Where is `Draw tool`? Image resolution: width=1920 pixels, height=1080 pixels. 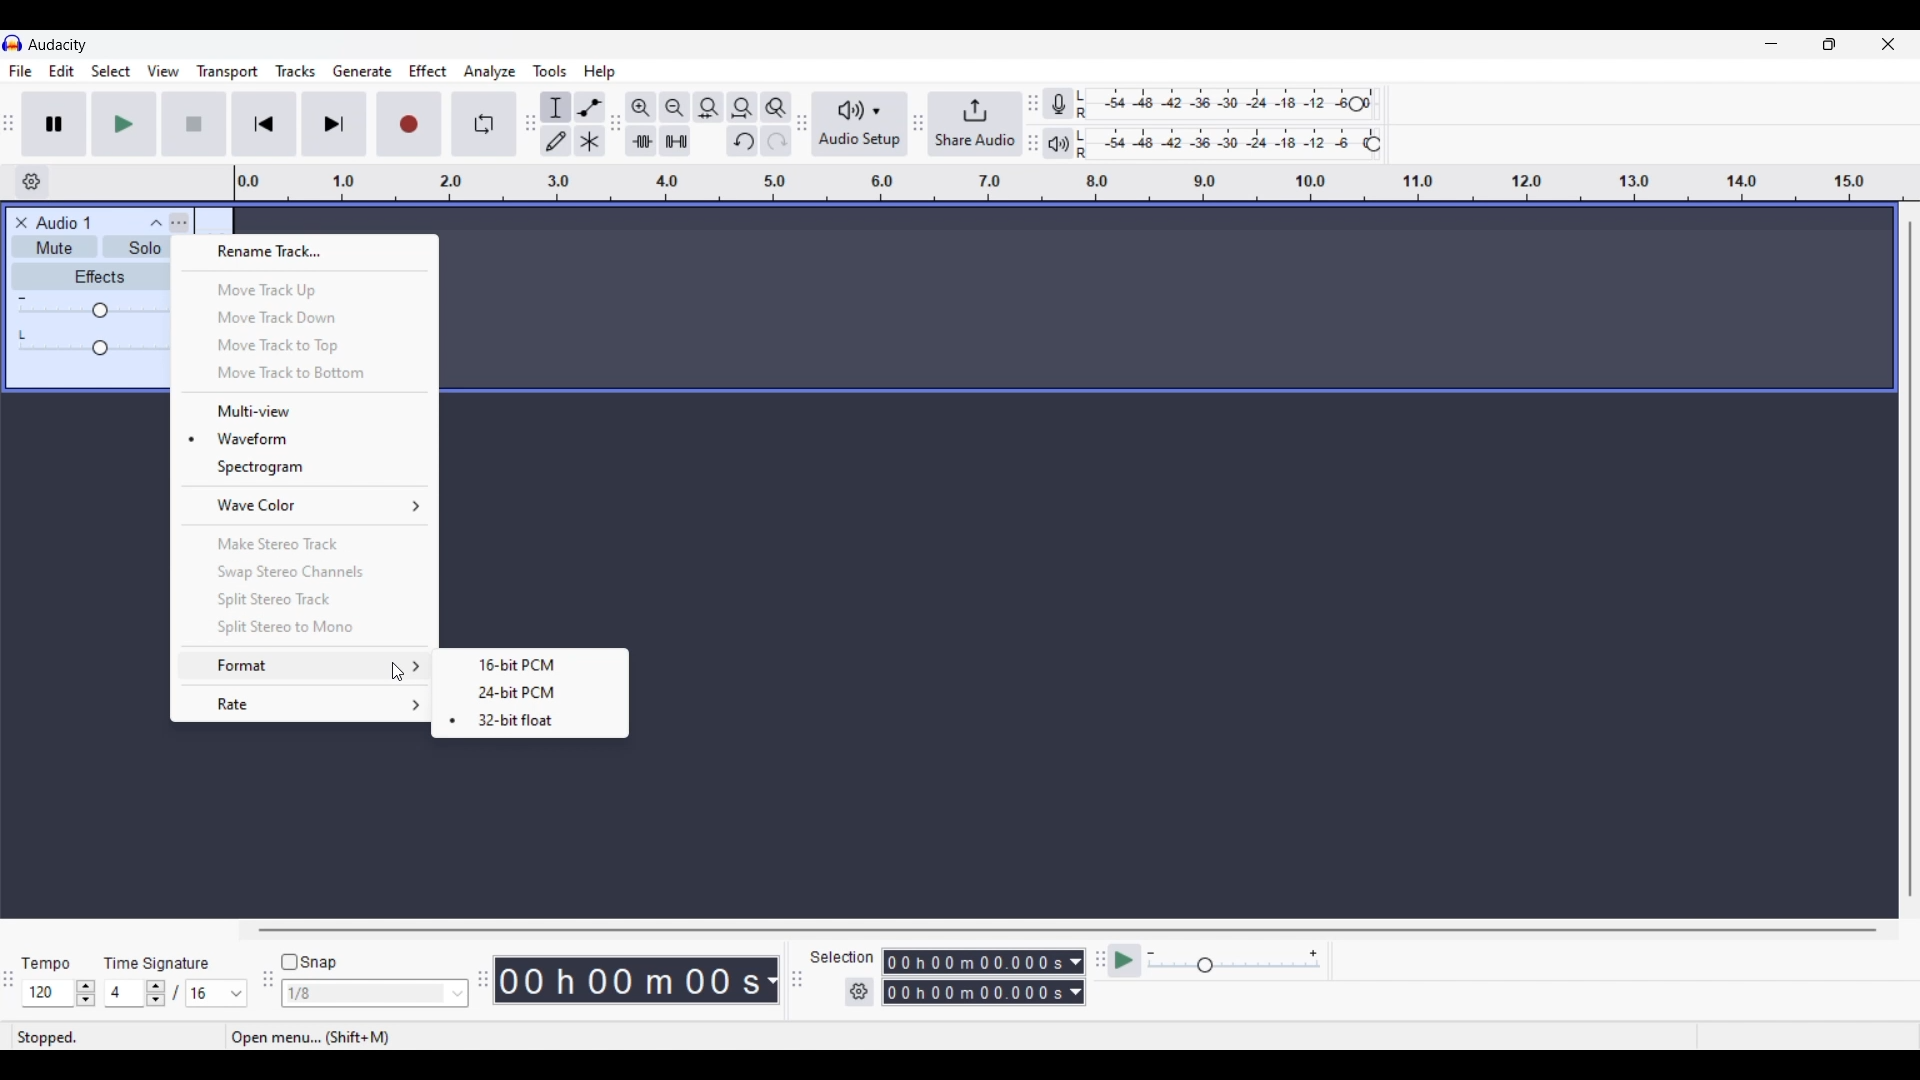
Draw tool is located at coordinates (557, 141).